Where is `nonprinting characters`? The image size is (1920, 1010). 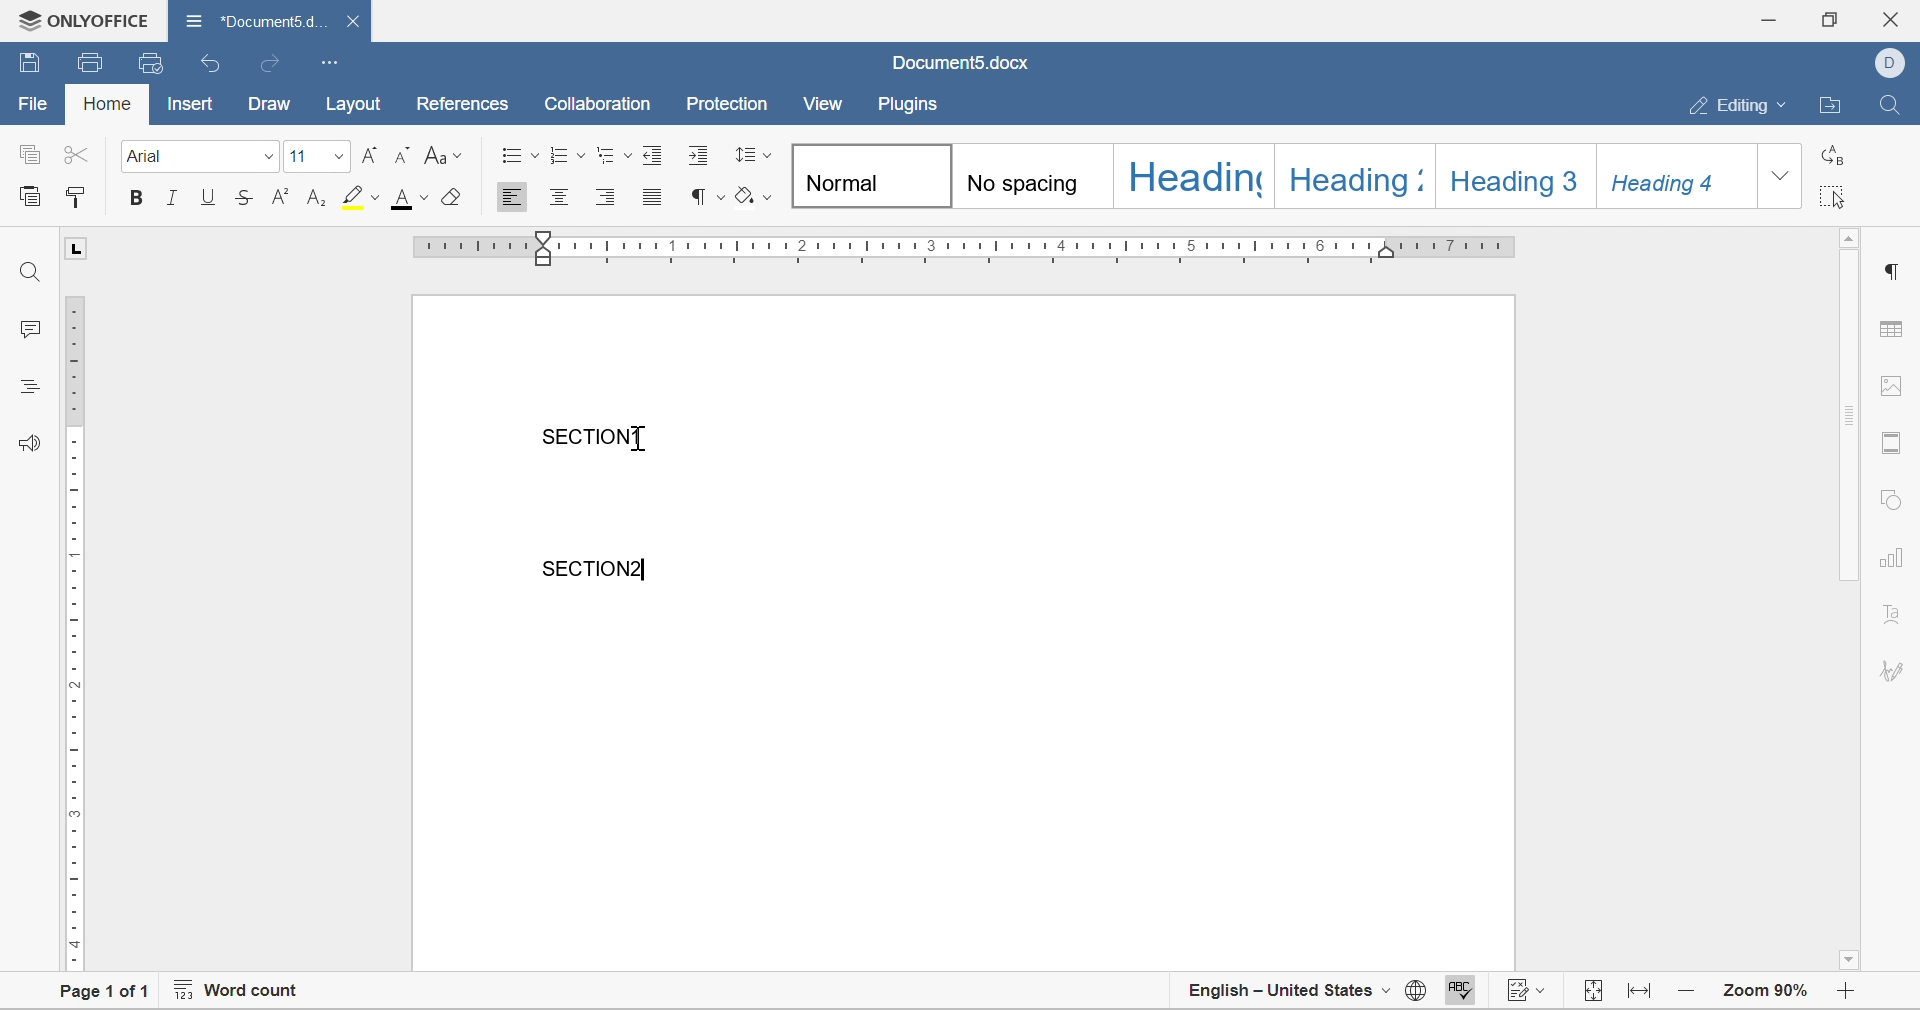
nonprinting characters is located at coordinates (709, 197).